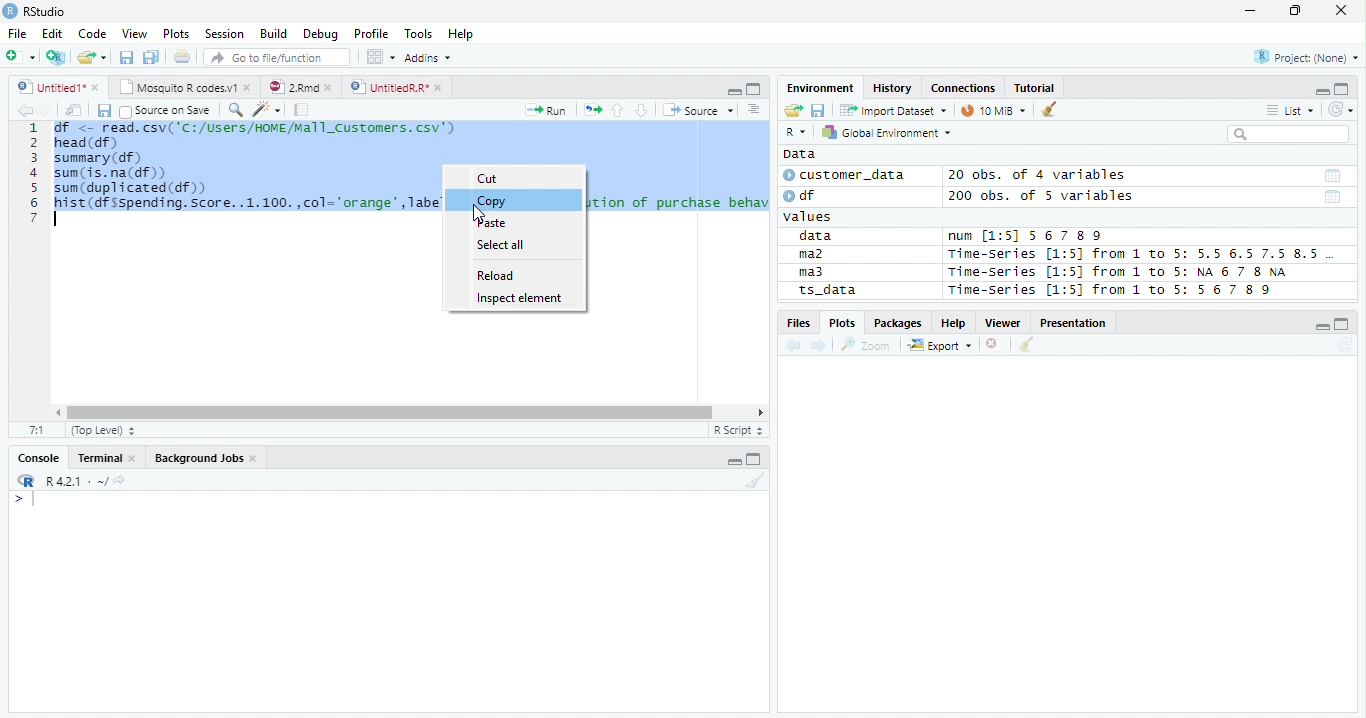  I want to click on Maximize, so click(756, 460).